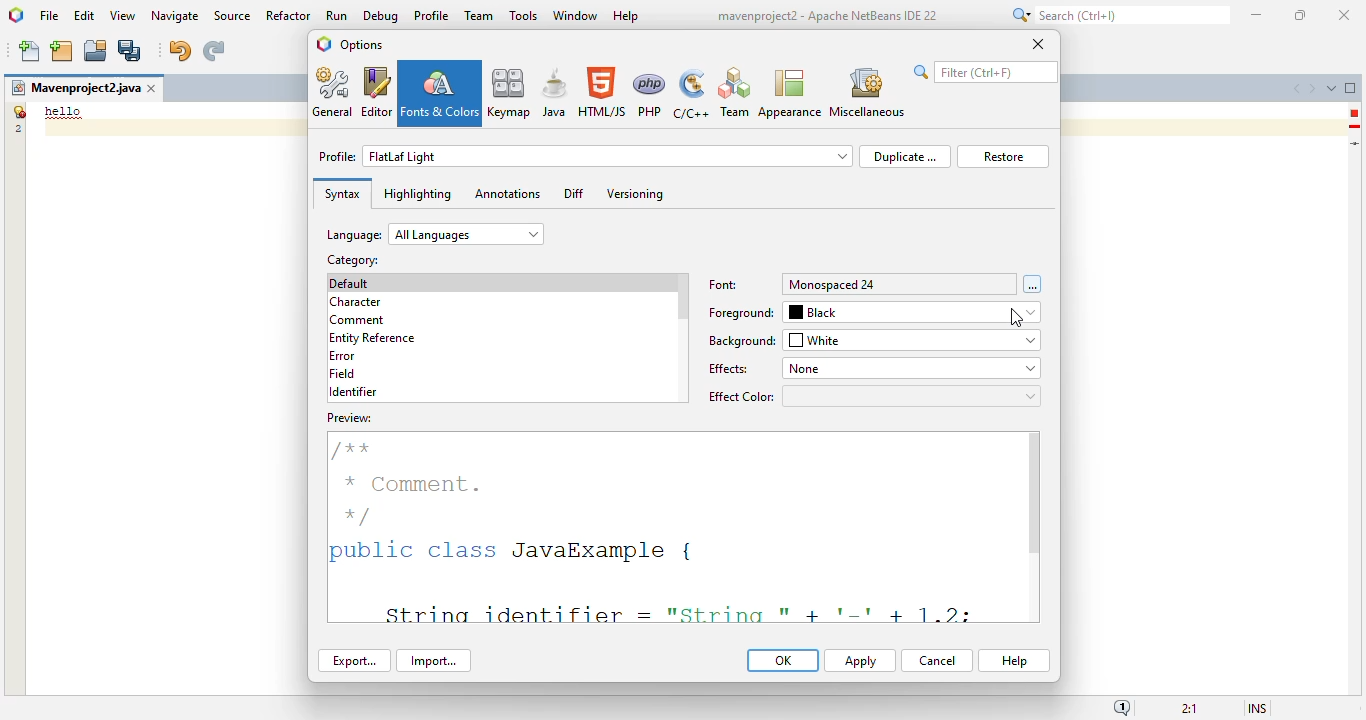 The width and height of the screenshot is (1366, 720). Describe the element at coordinates (31, 51) in the screenshot. I see `new file` at that location.